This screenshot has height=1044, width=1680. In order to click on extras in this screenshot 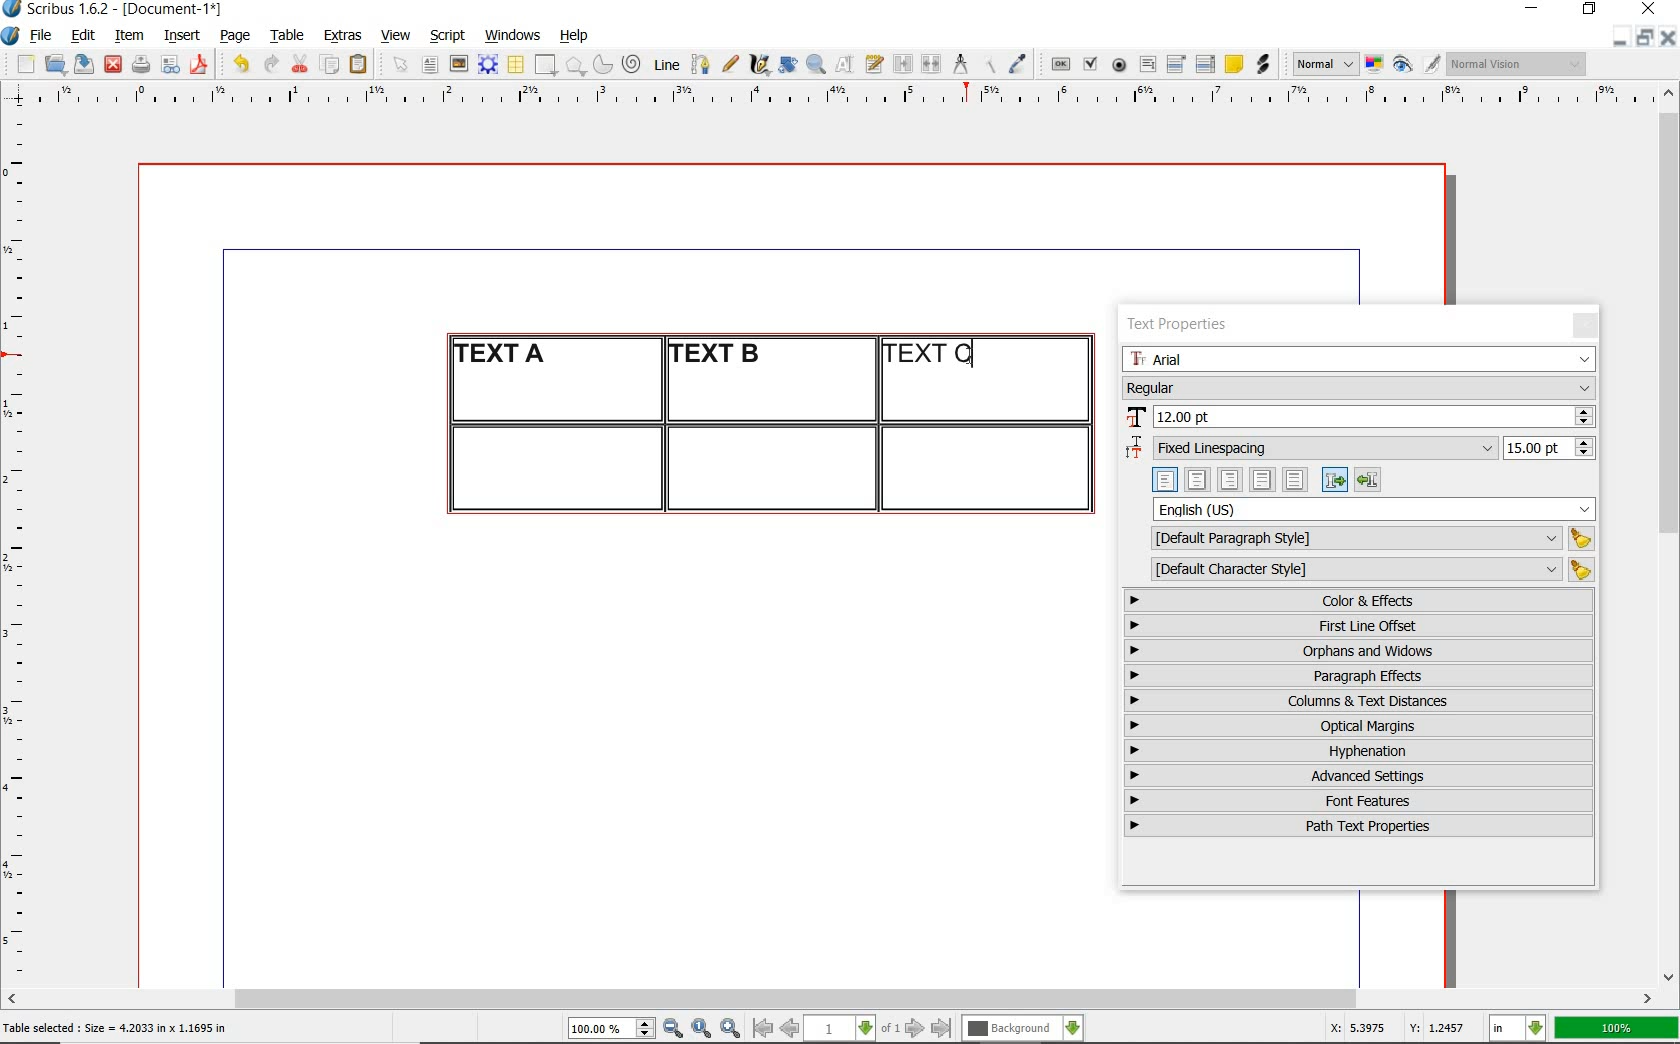, I will do `click(343, 37)`.